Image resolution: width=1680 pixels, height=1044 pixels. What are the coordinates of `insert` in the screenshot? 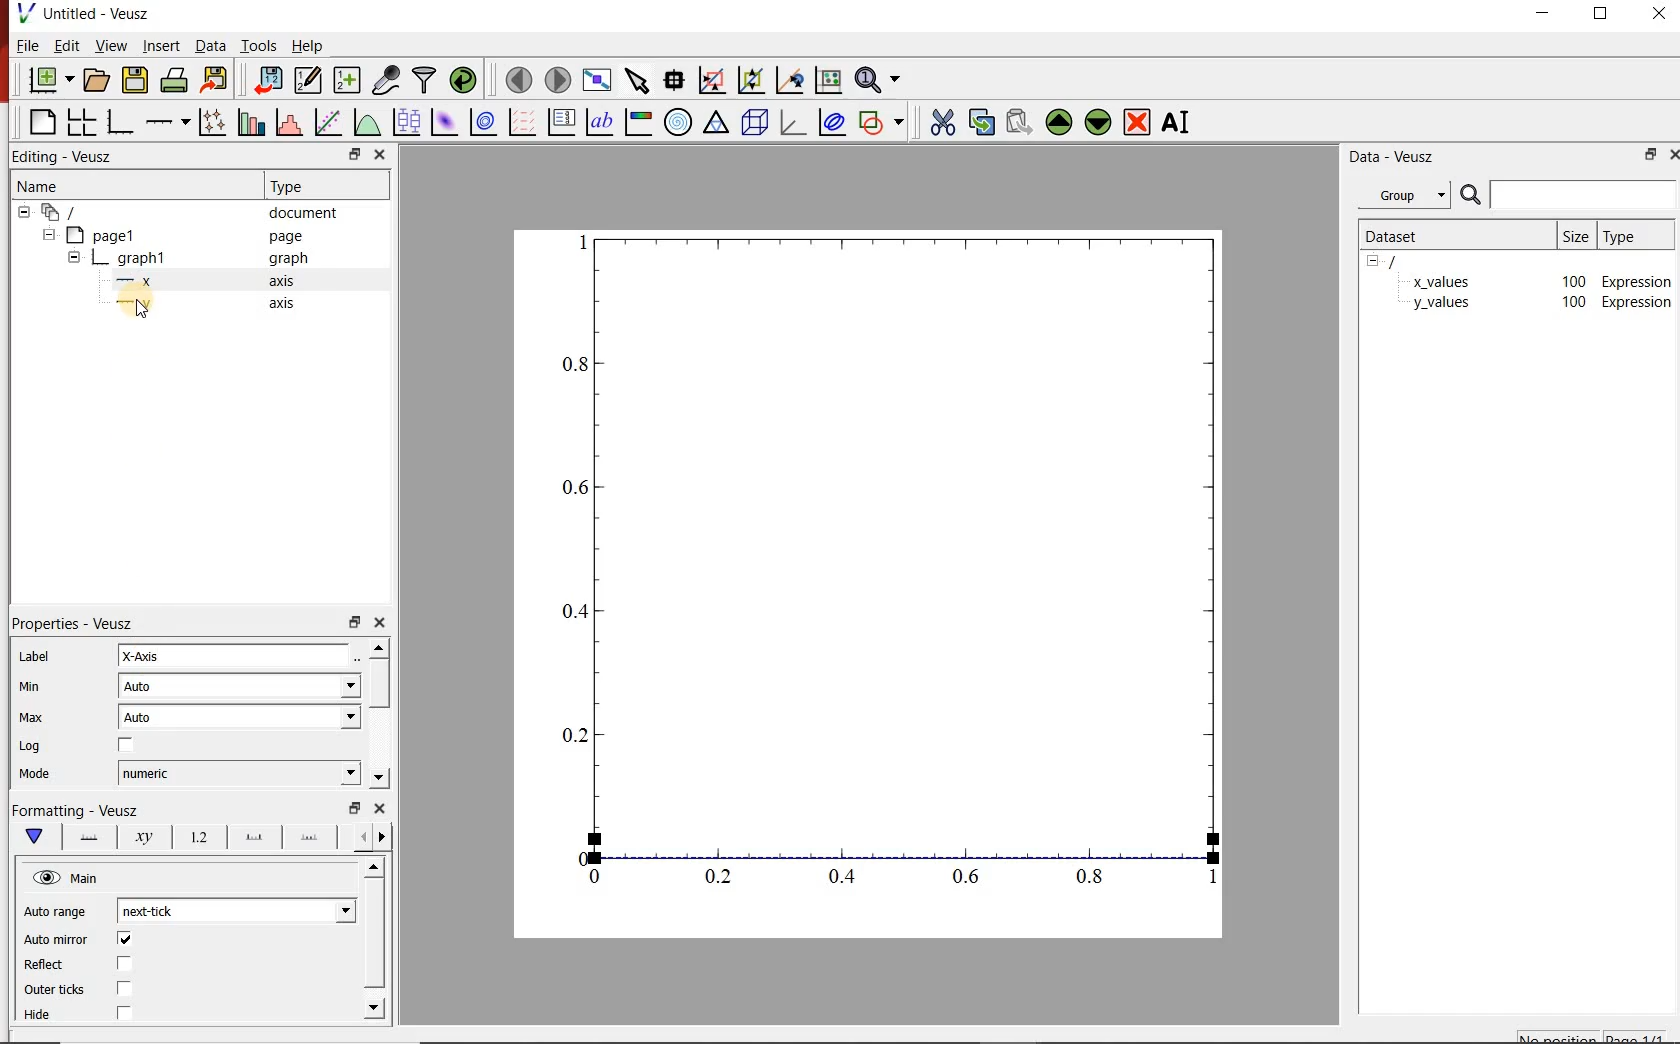 It's located at (161, 45).